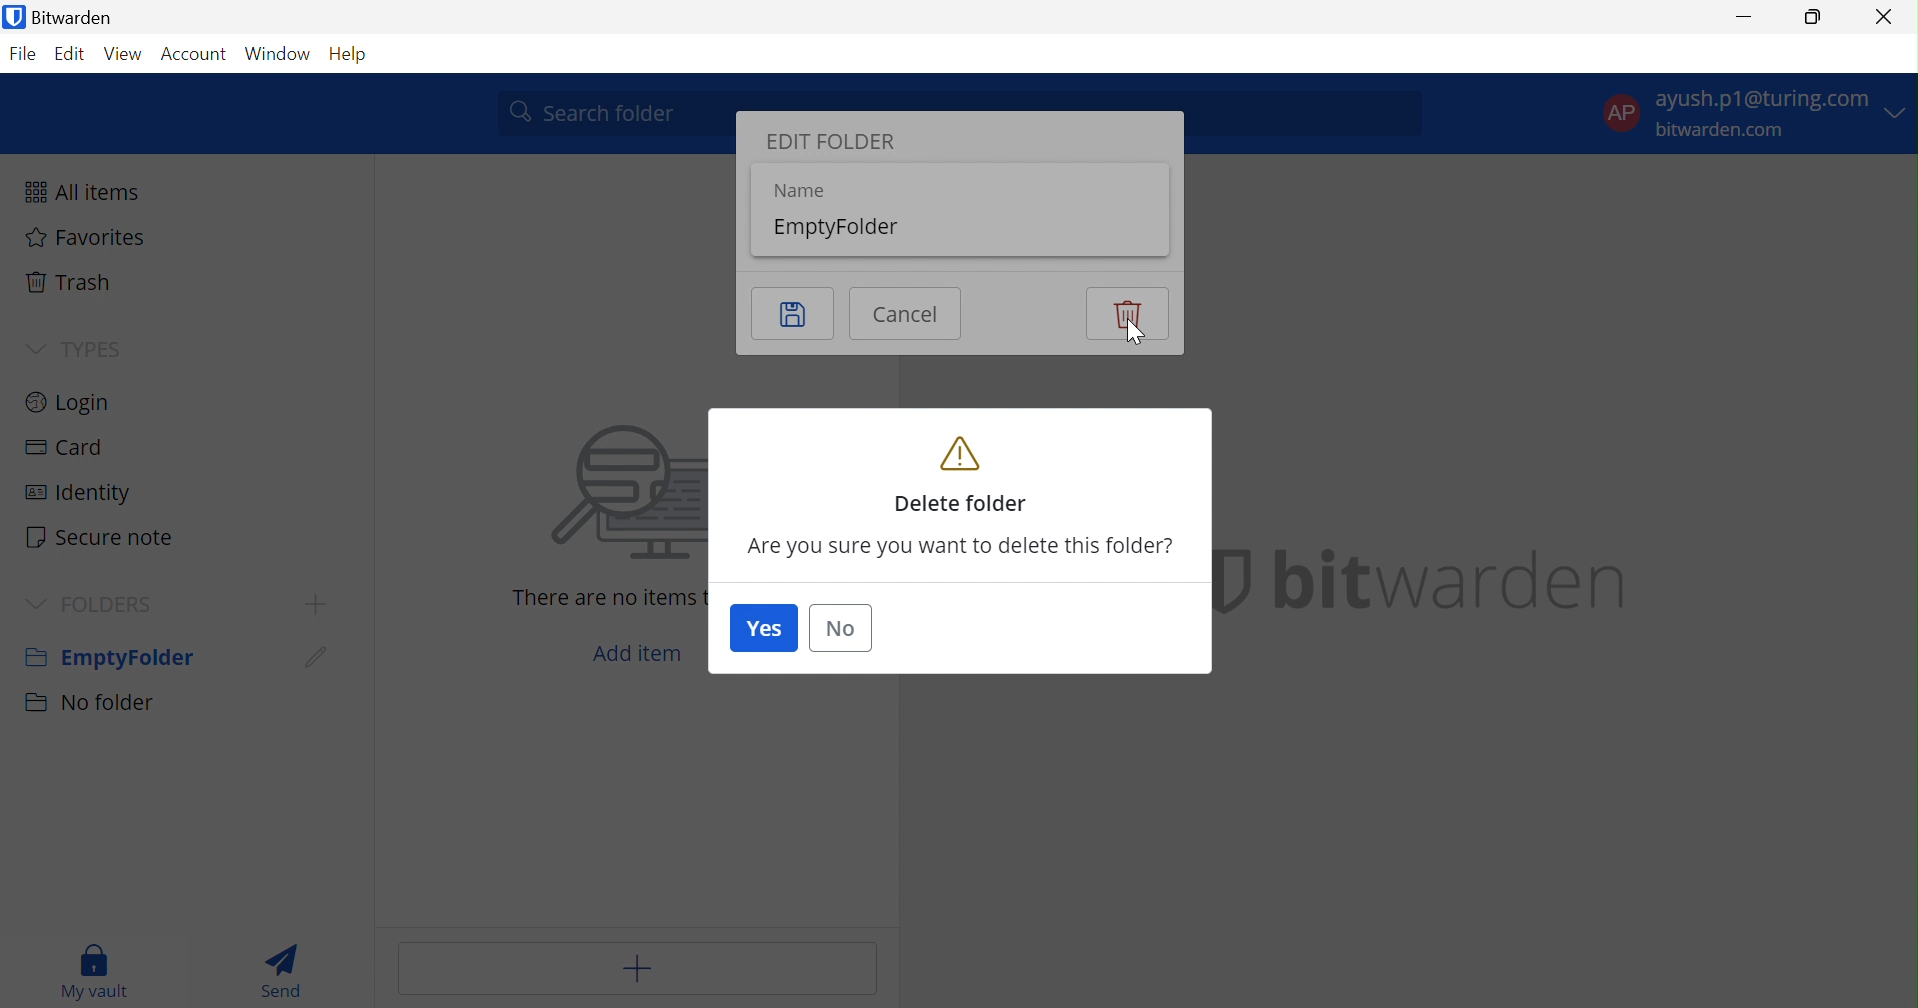 This screenshot has width=1918, height=1008. Describe the element at coordinates (110, 351) in the screenshot. I see `TYPES` at that location.